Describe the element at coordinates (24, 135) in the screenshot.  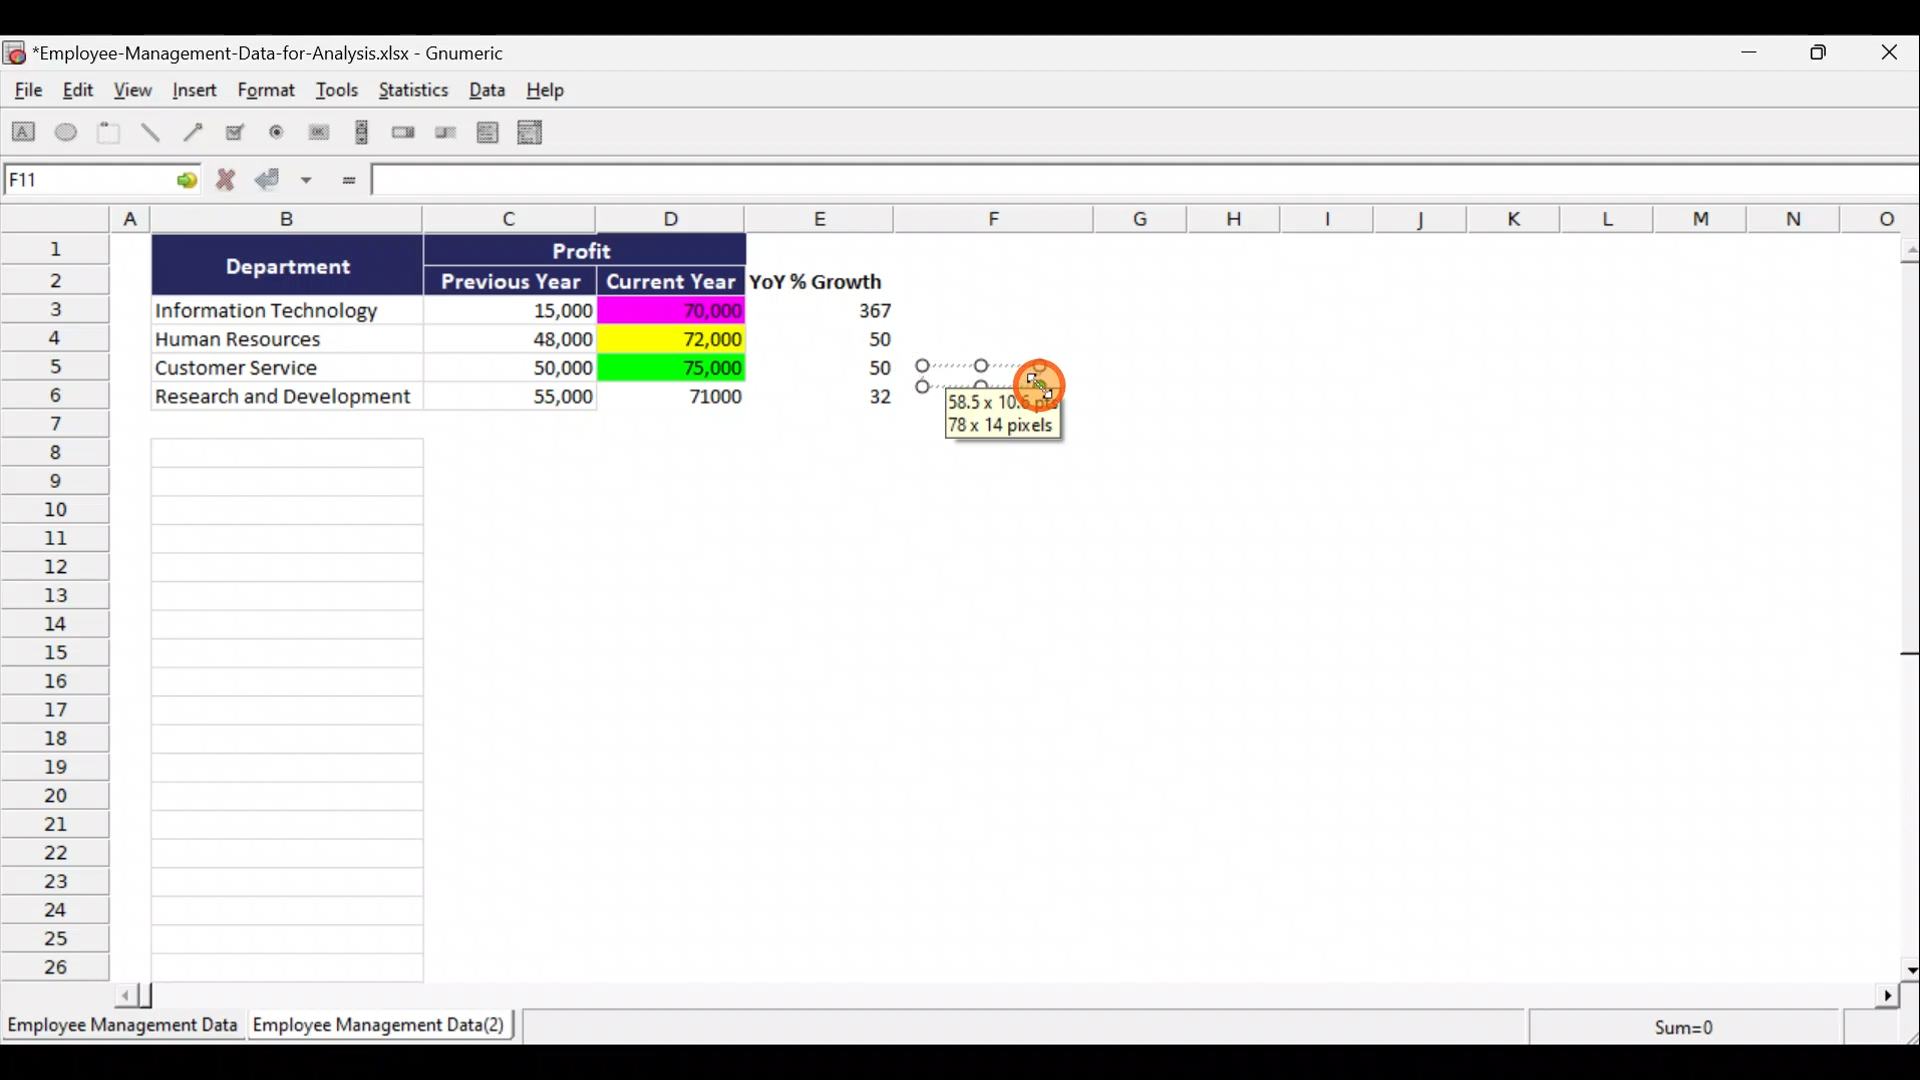
I see `Create a rectangle object` at that location.